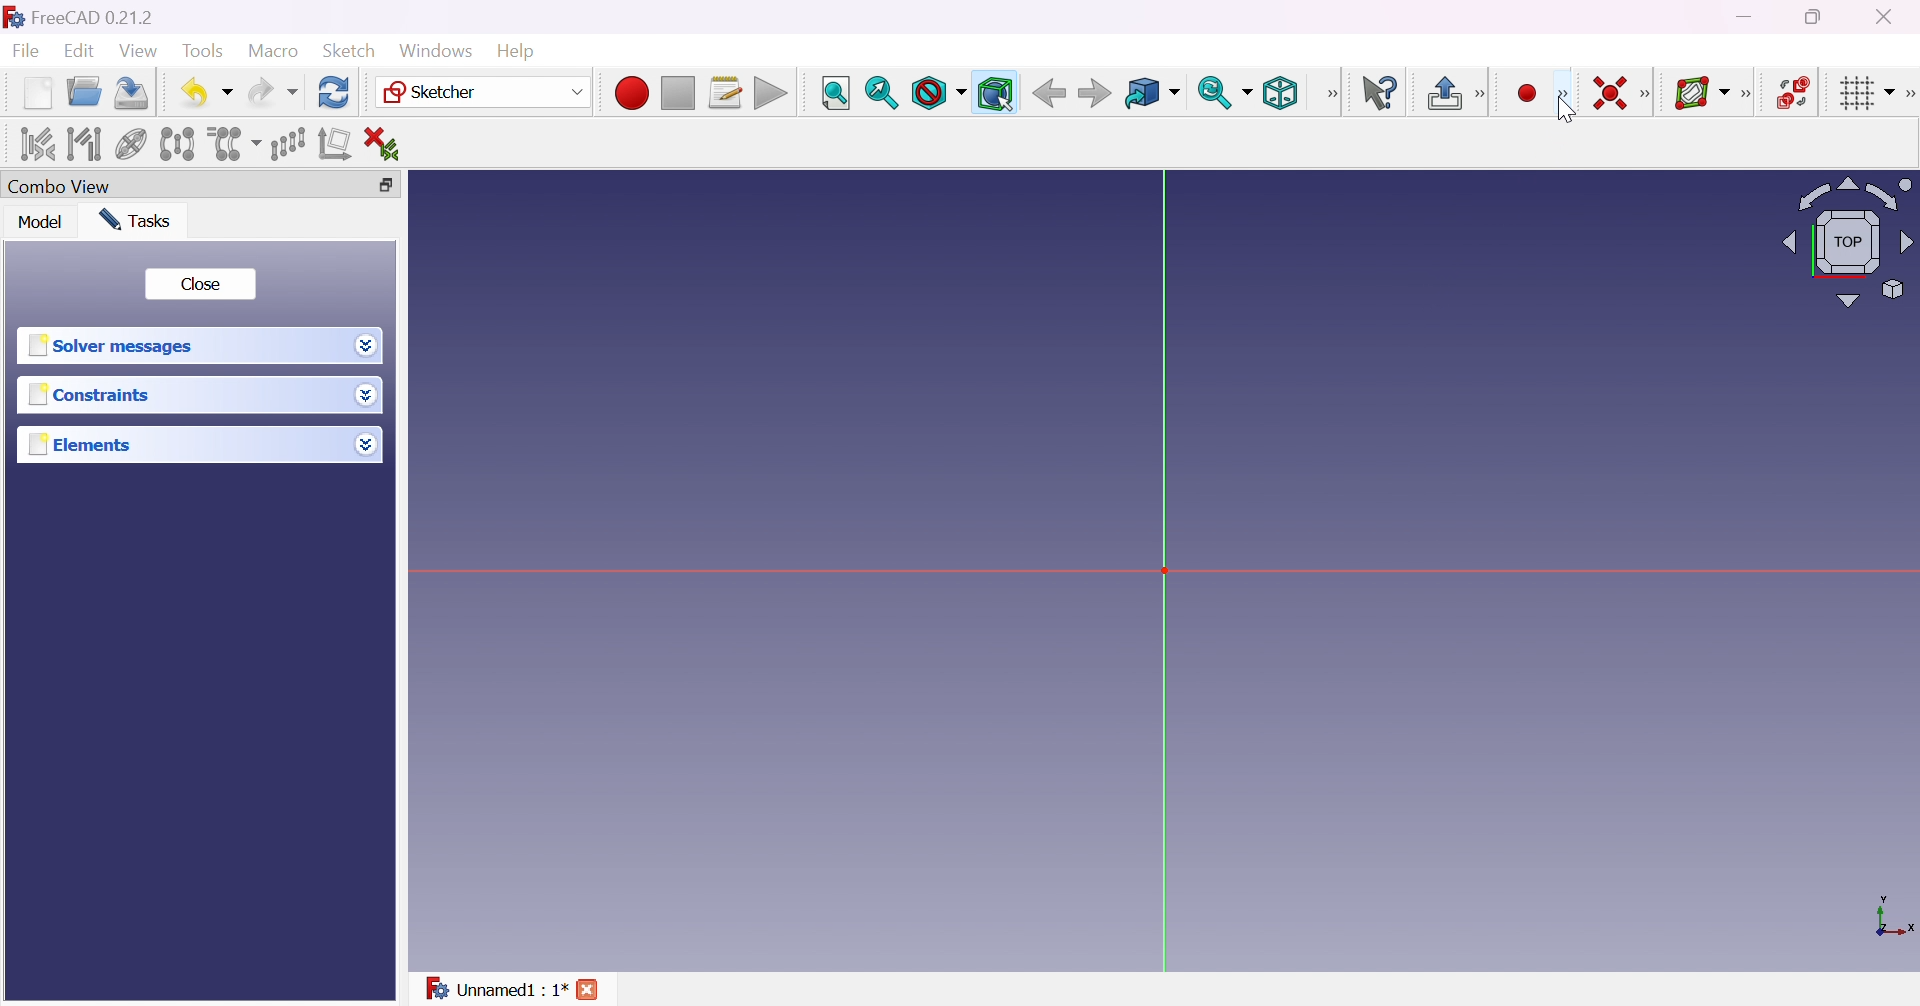  I want to click on Forward, so click(1094, 95).